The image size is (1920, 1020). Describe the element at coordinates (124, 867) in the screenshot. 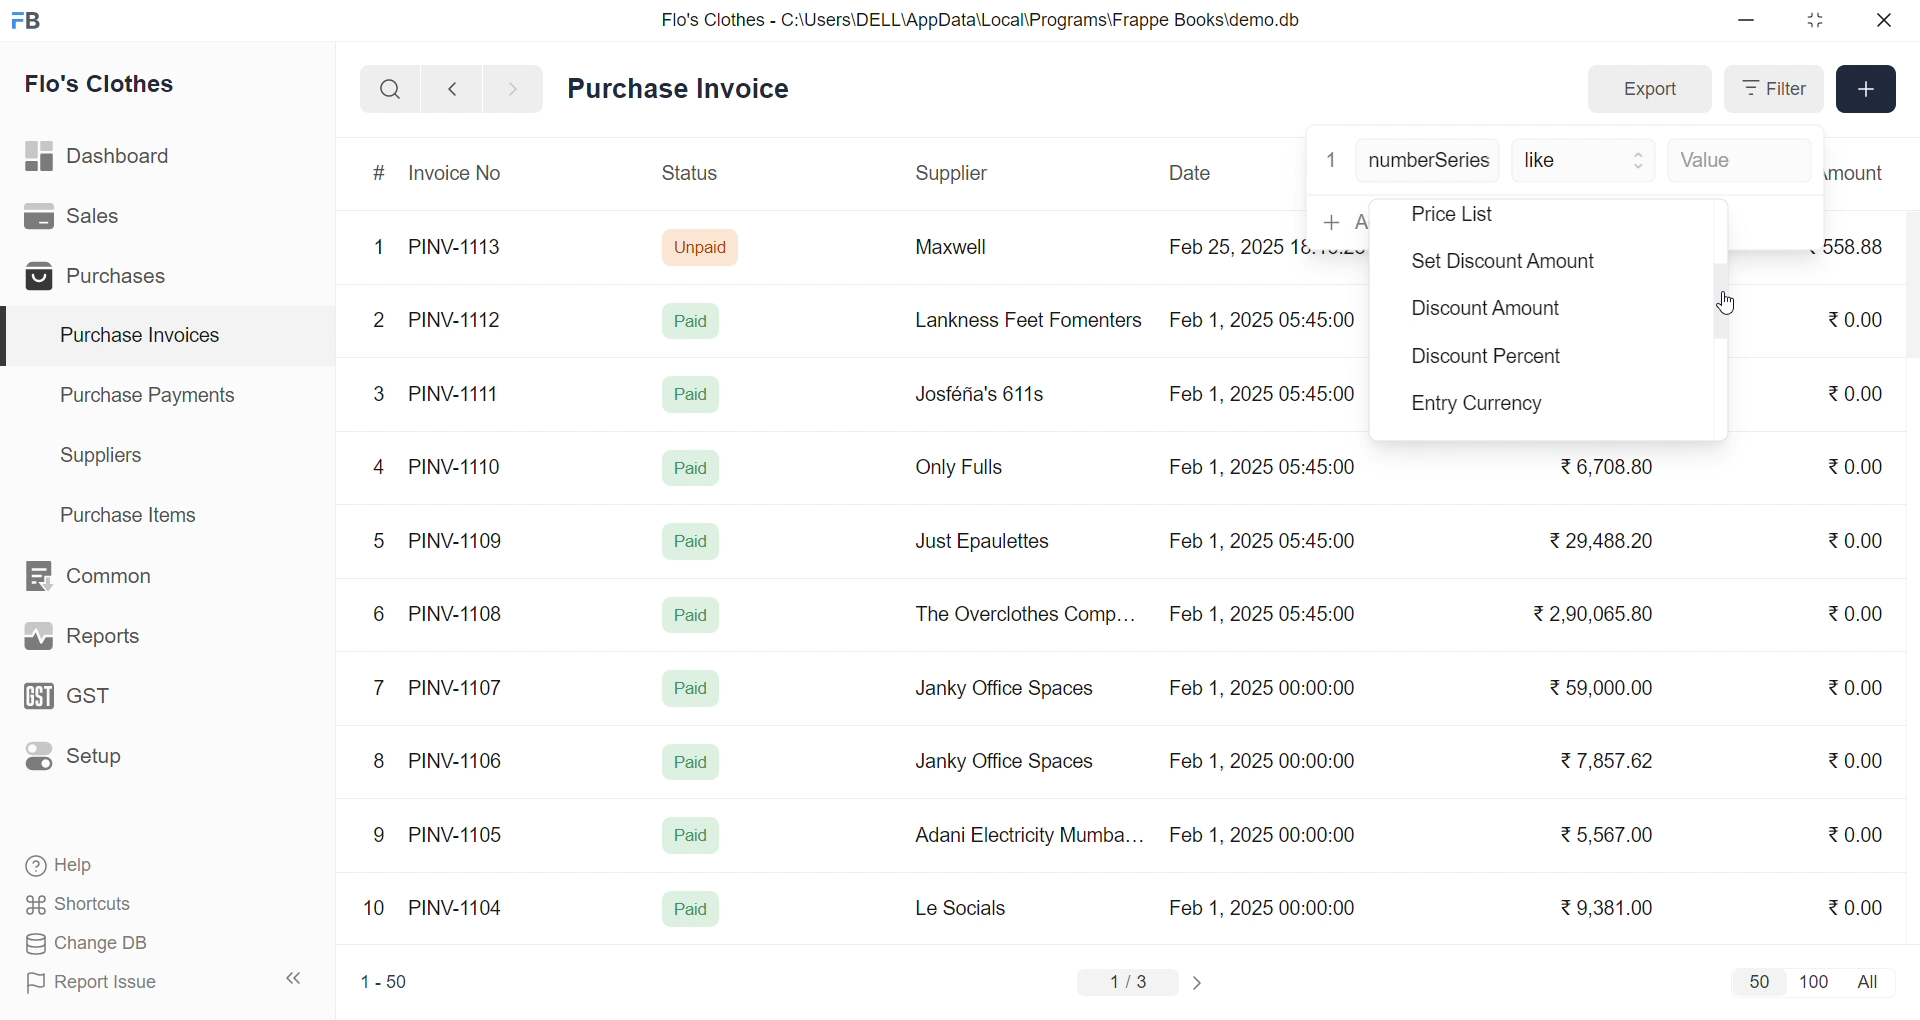

I see `Help` at that location.